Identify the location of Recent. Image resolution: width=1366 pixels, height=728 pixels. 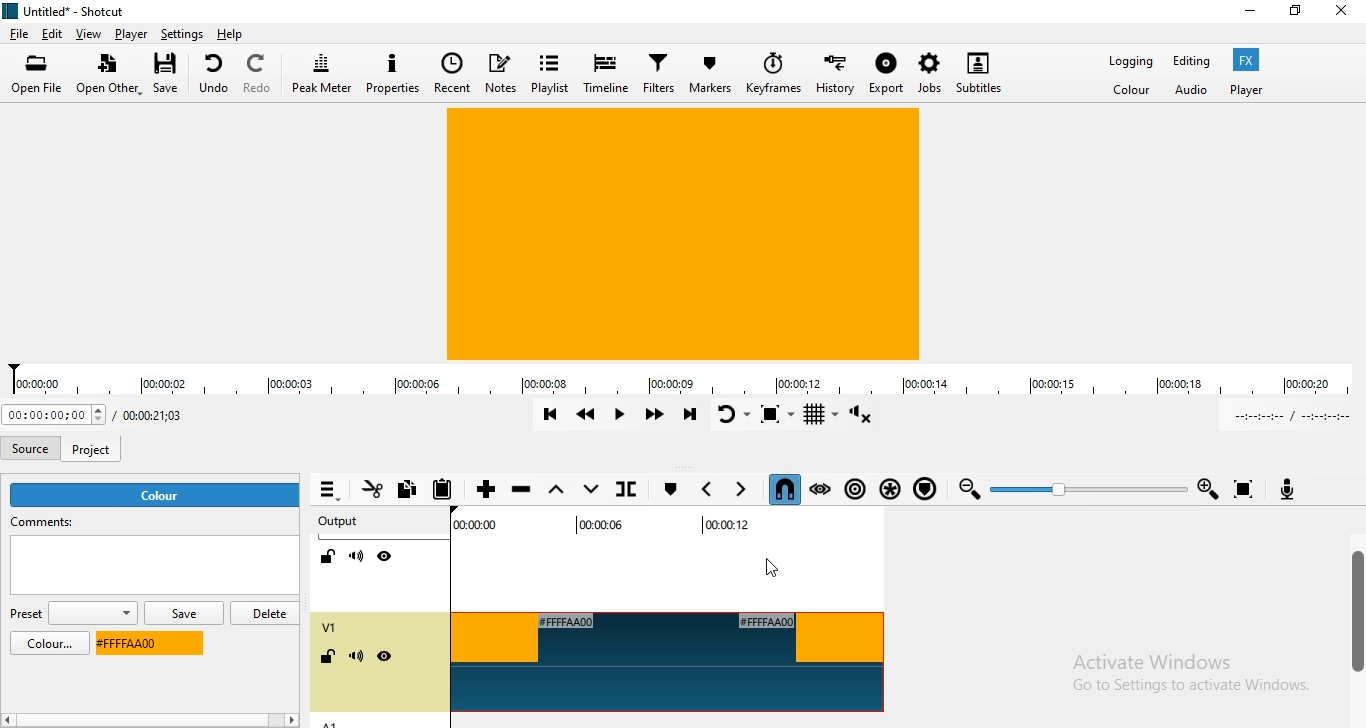
(452, 73).